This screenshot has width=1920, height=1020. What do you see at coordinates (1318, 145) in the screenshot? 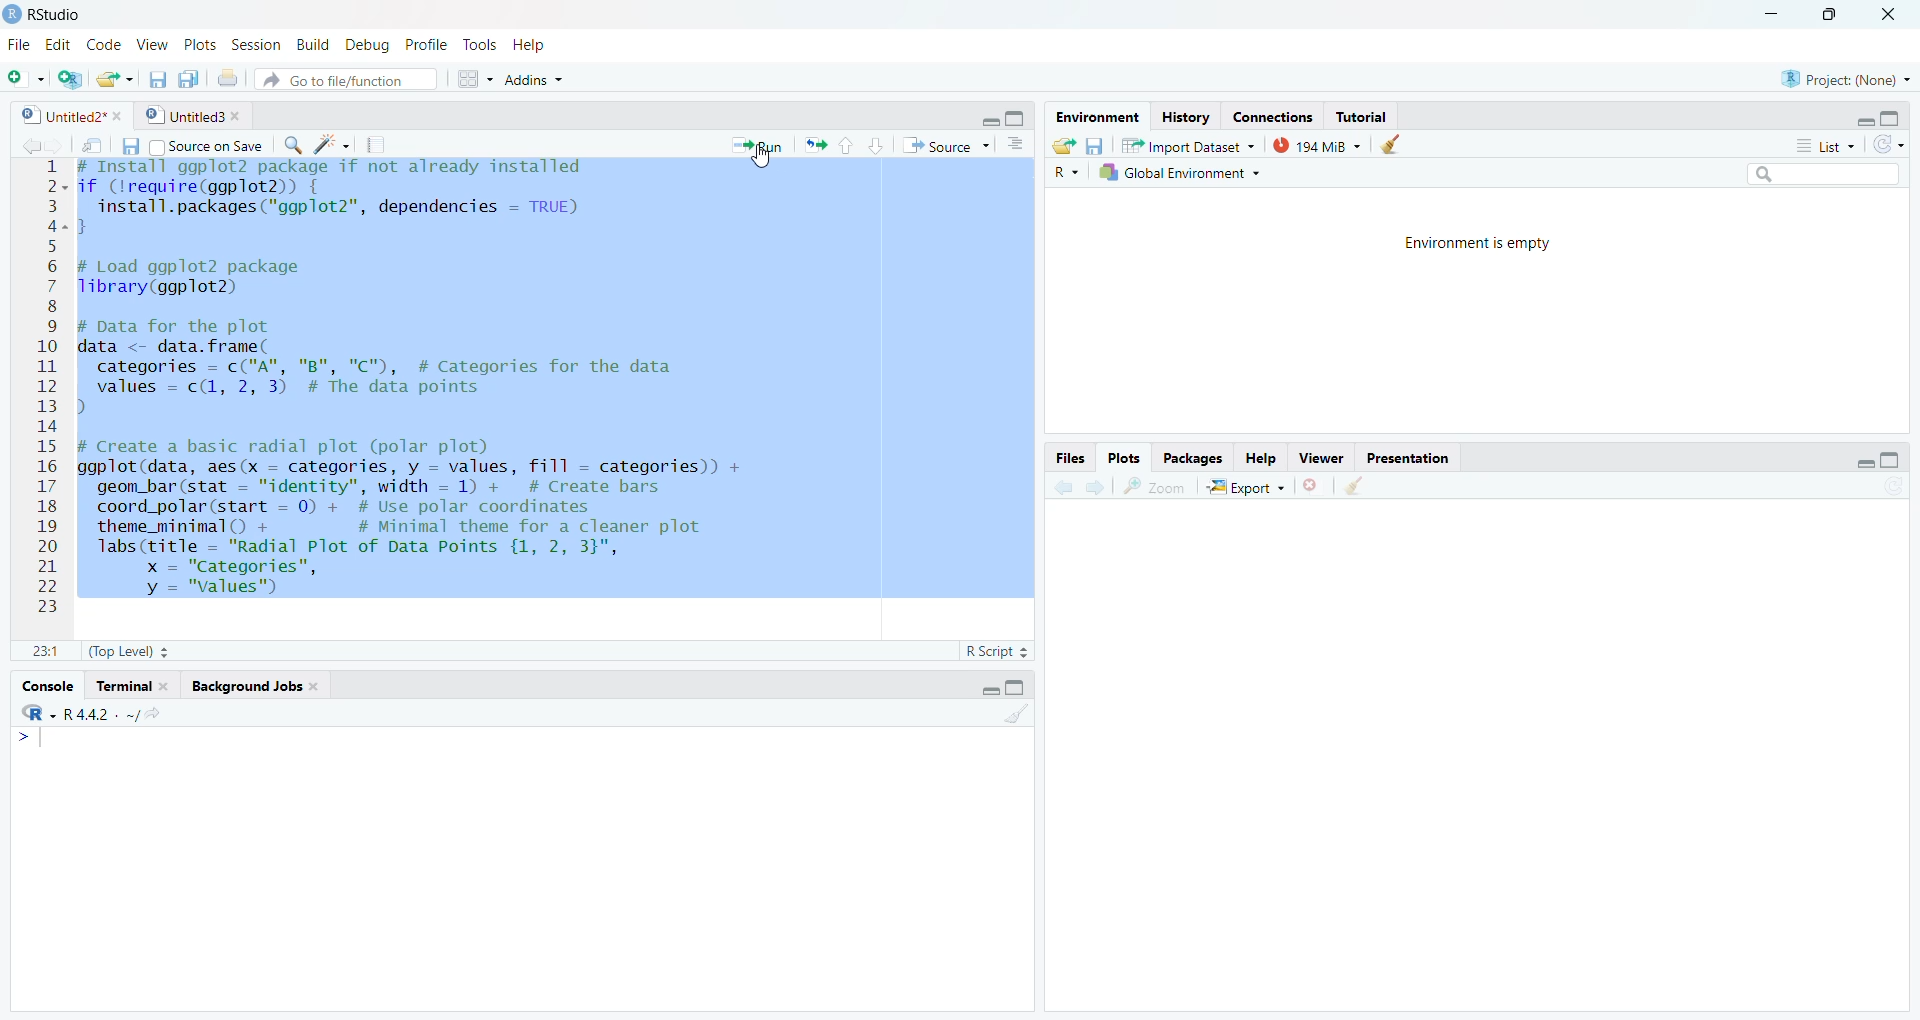
I see `194 MiB` at bounding box center [1318, 145].